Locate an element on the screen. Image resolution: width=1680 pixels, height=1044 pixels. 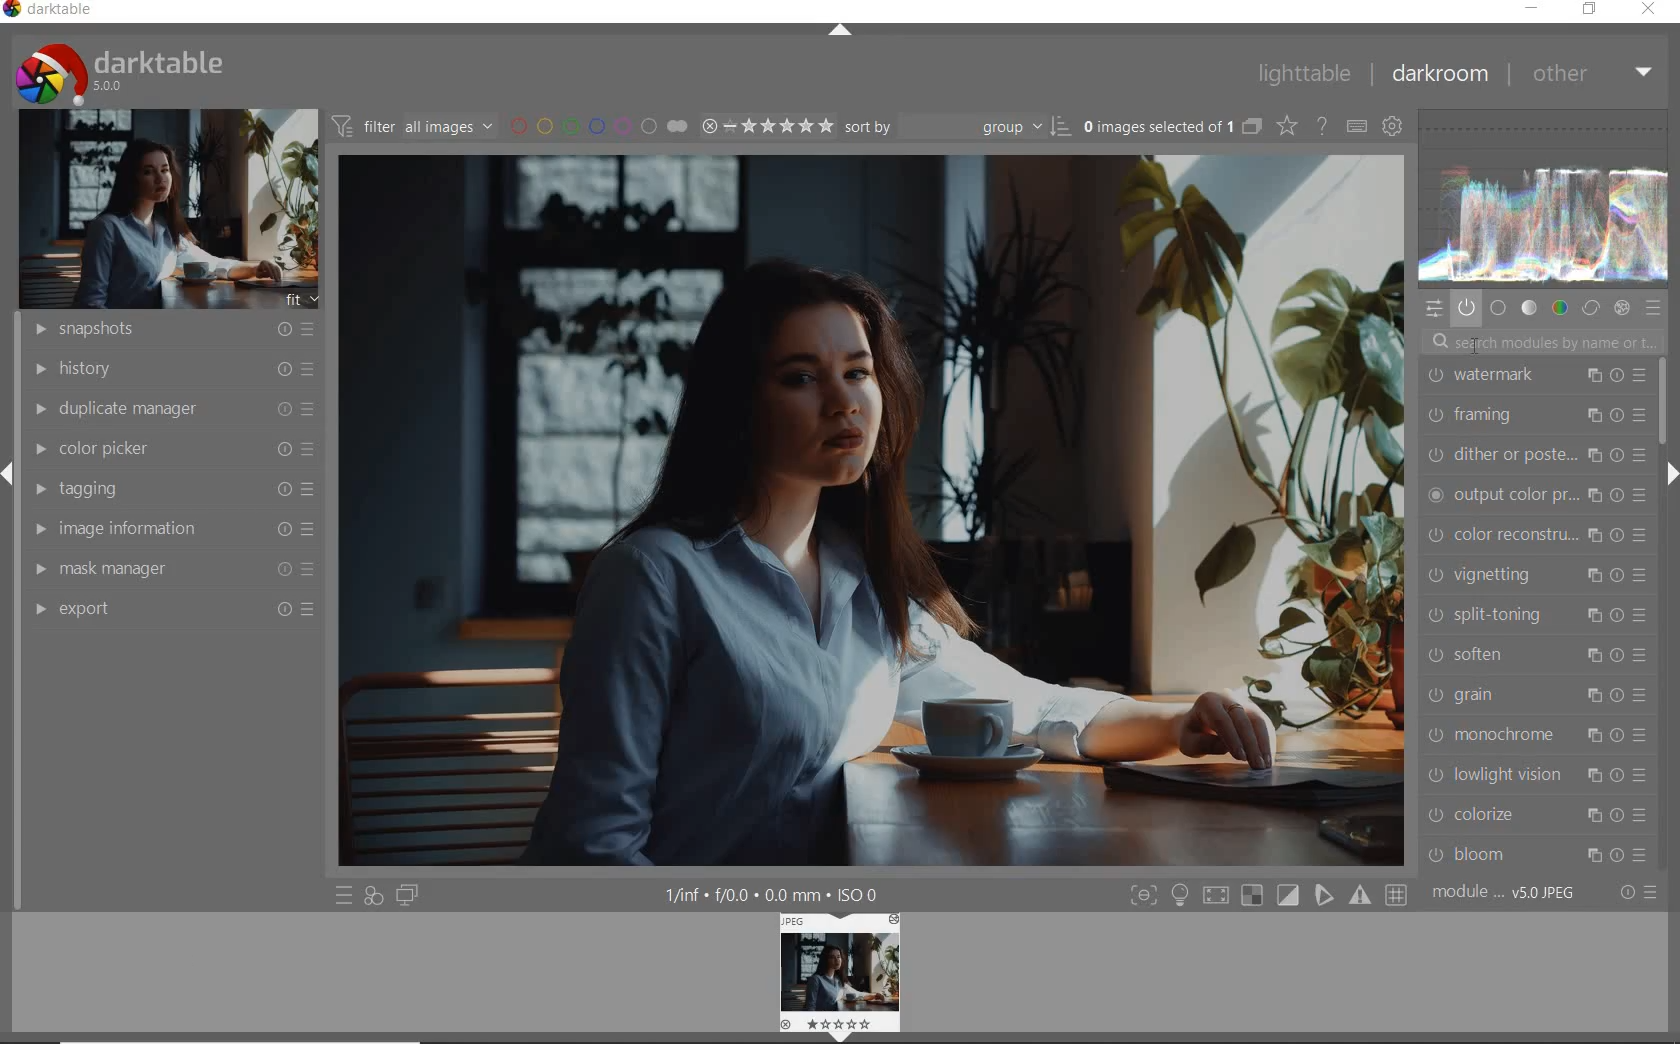
quick access panel is located at coordinates (1436, 310).